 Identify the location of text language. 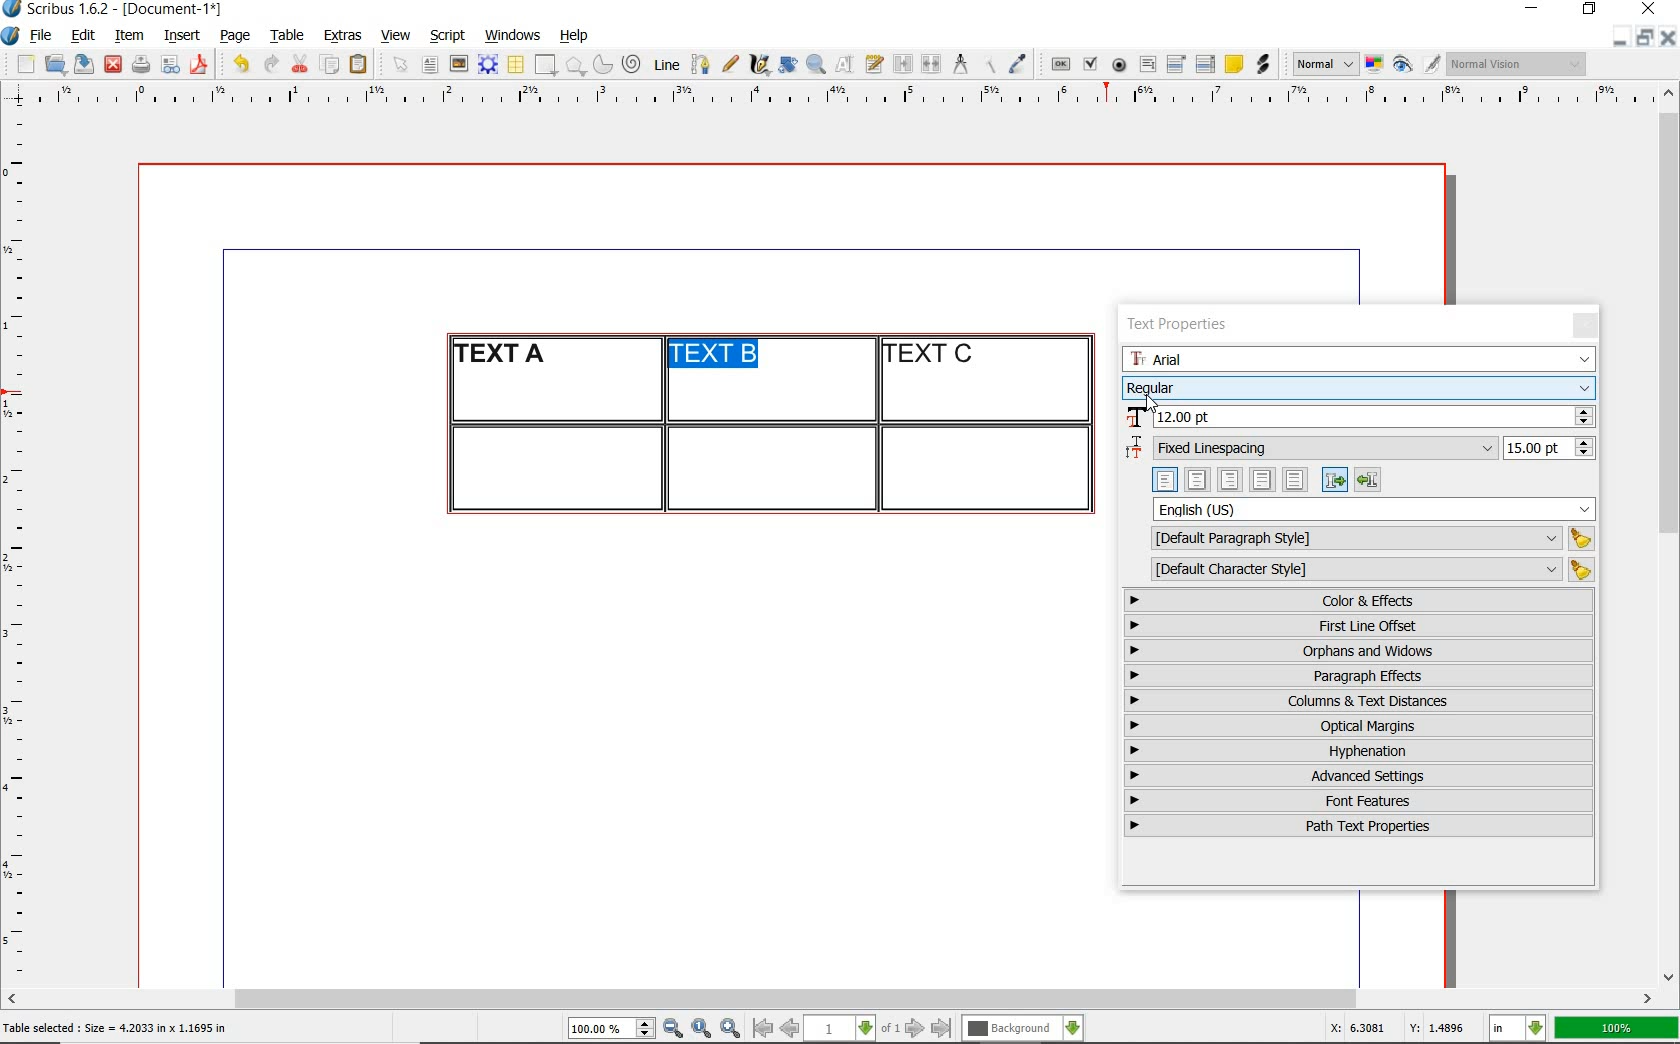
(1375, 509).